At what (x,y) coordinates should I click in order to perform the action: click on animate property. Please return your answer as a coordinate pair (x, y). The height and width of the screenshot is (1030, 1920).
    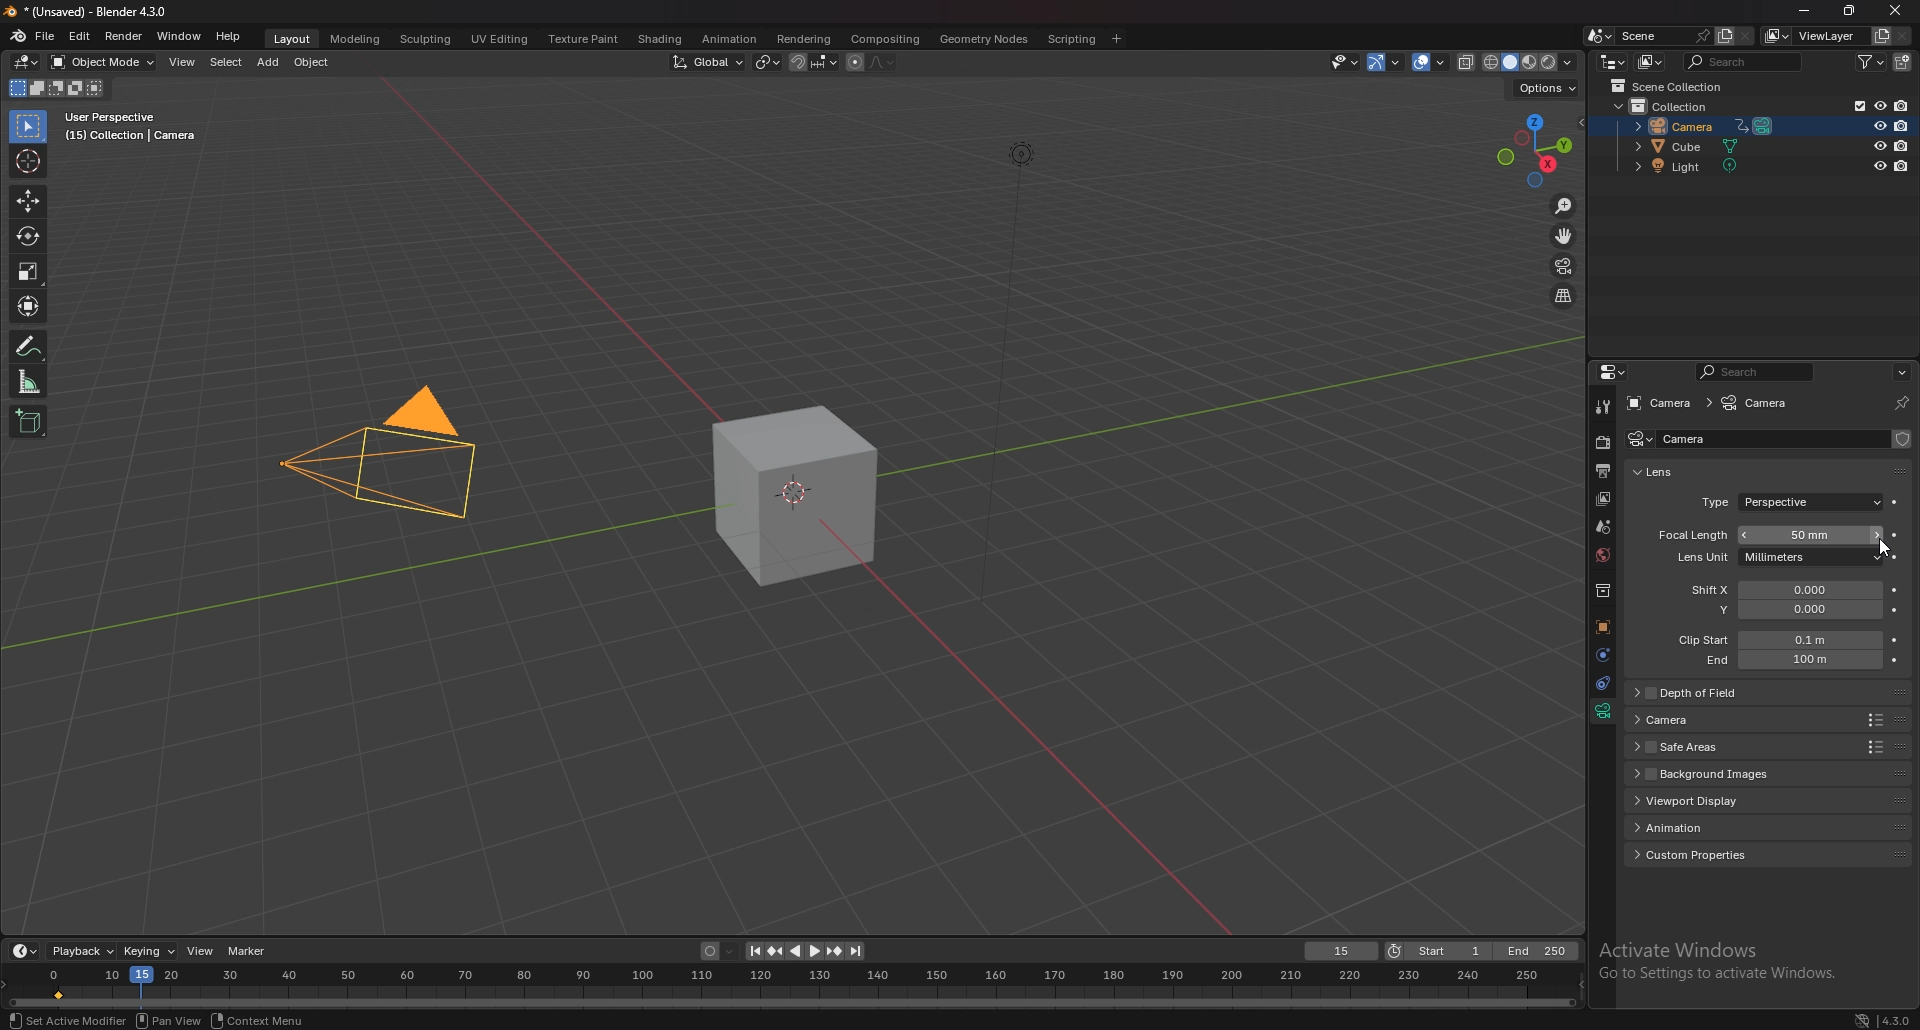
    Looking at the image, I should click on (1897, 610).